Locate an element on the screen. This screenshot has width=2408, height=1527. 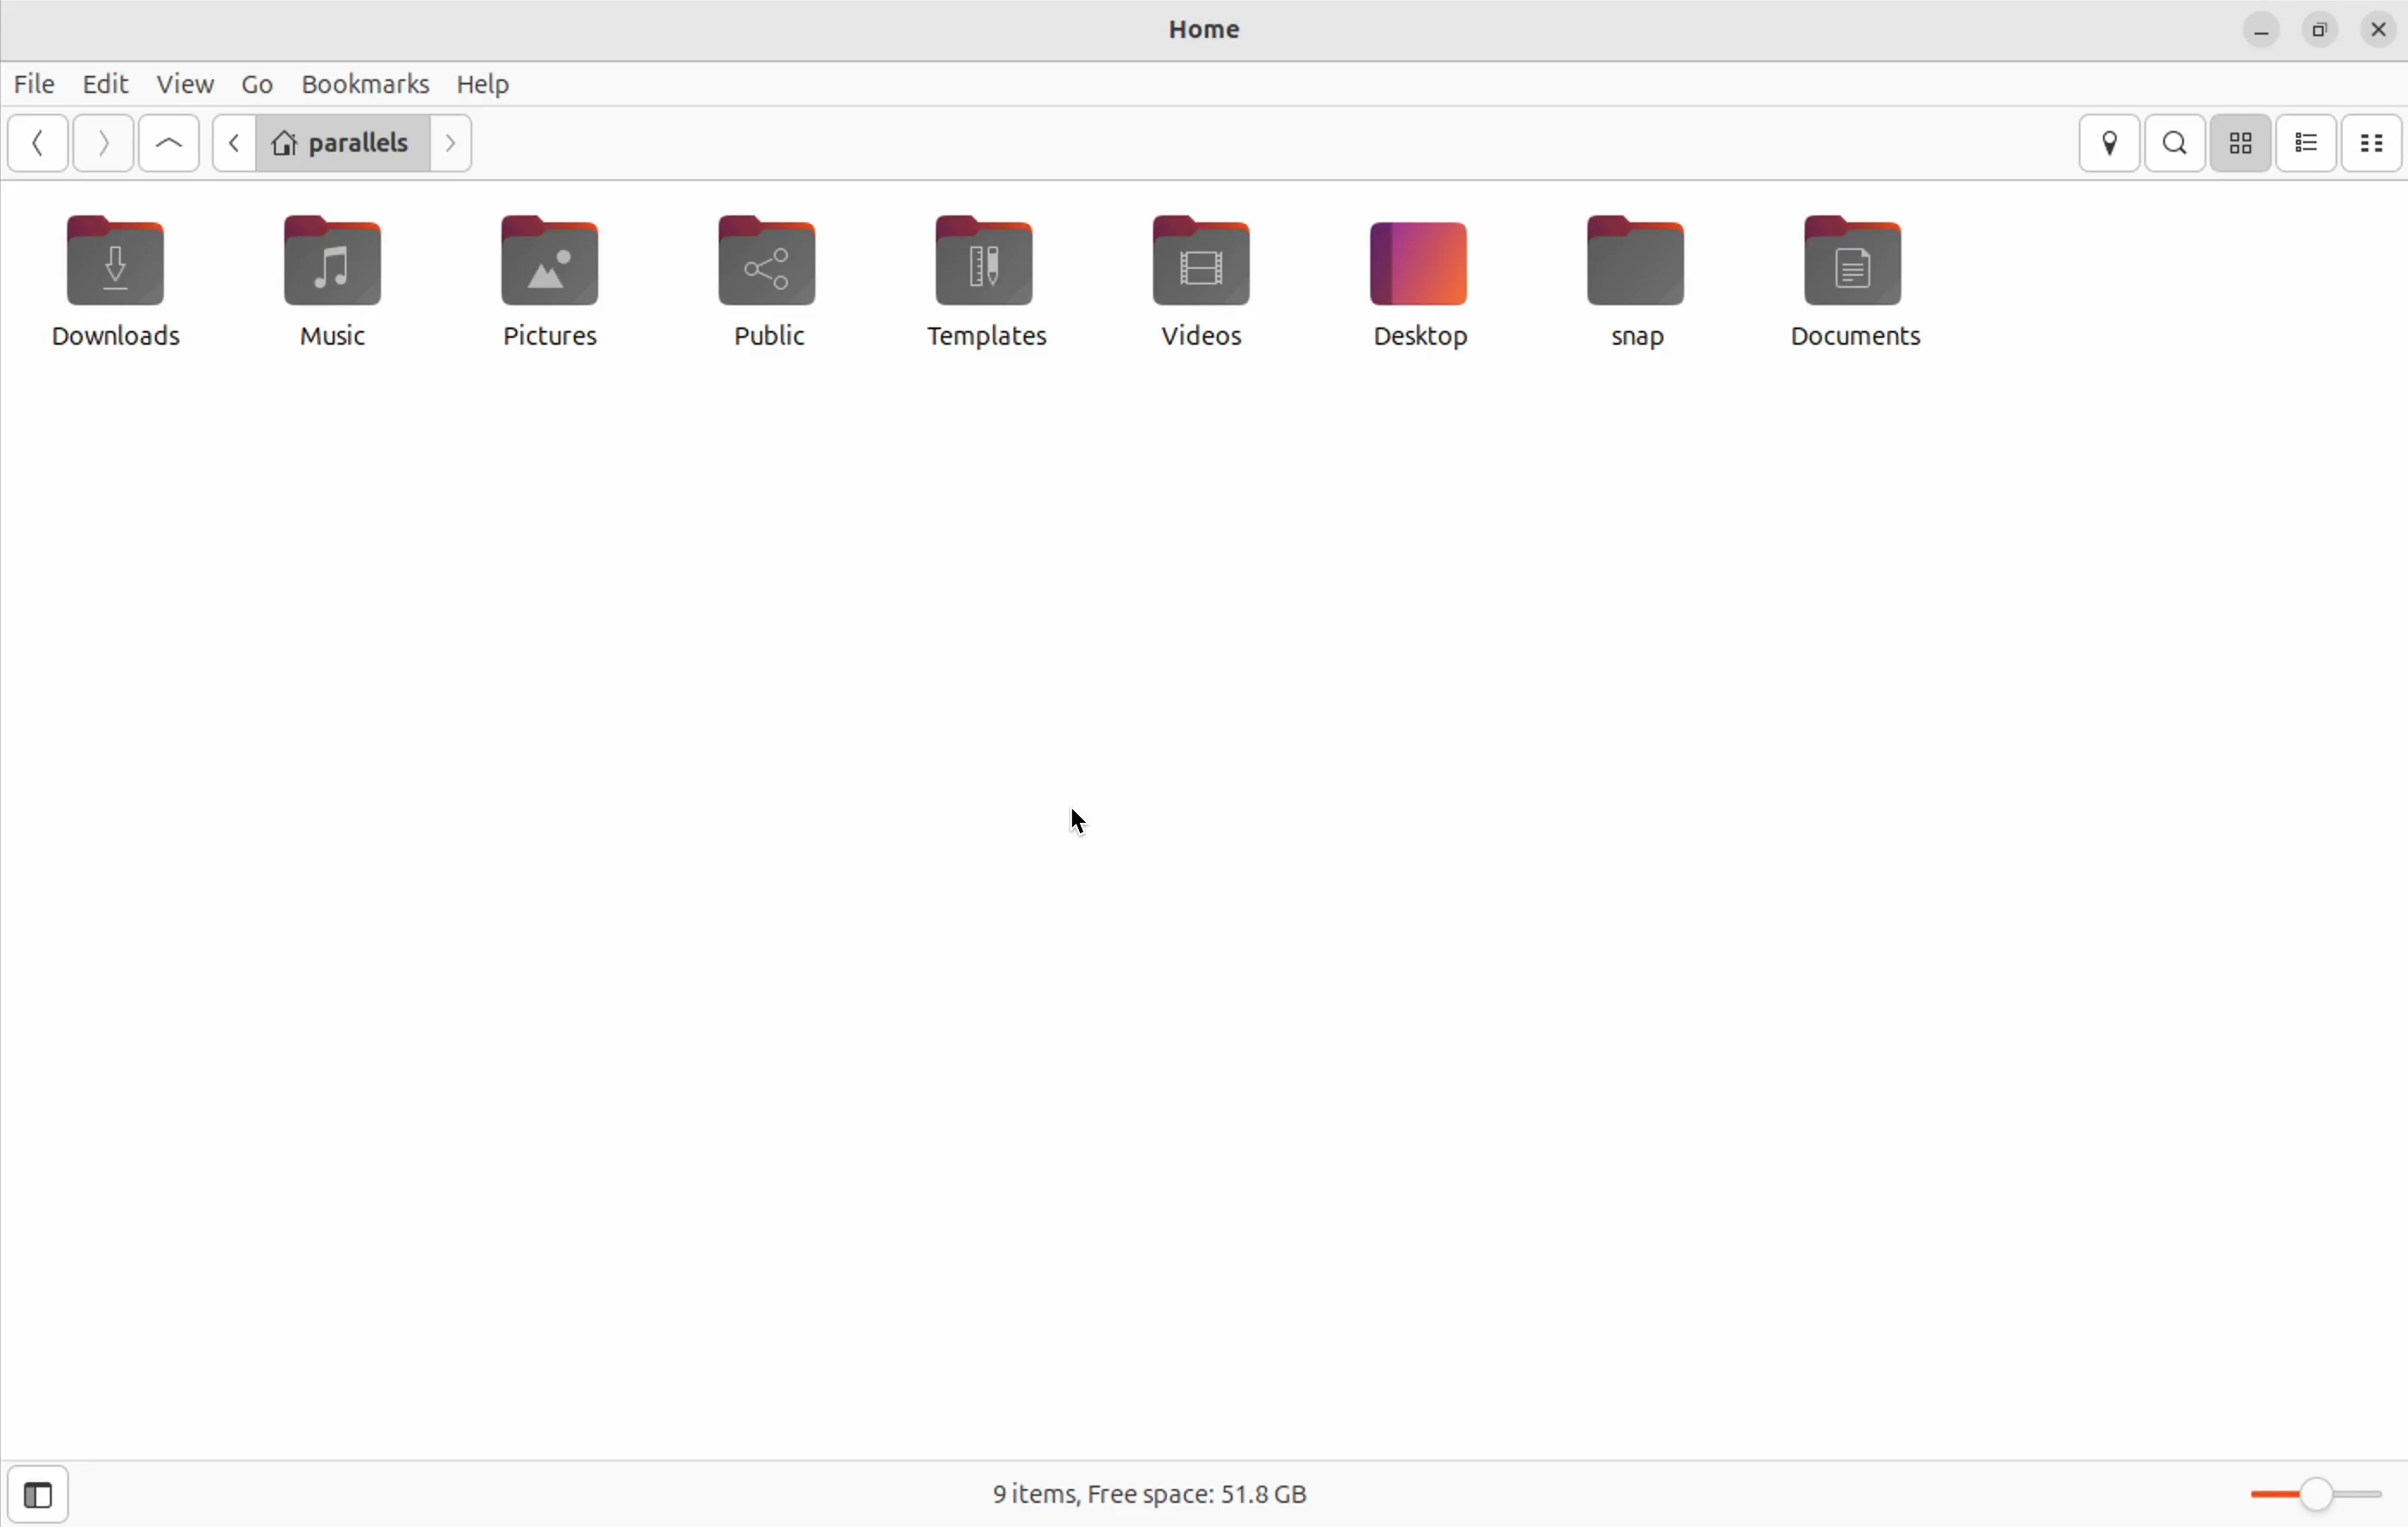
show sidebar is located at coordinates (38, 1494).